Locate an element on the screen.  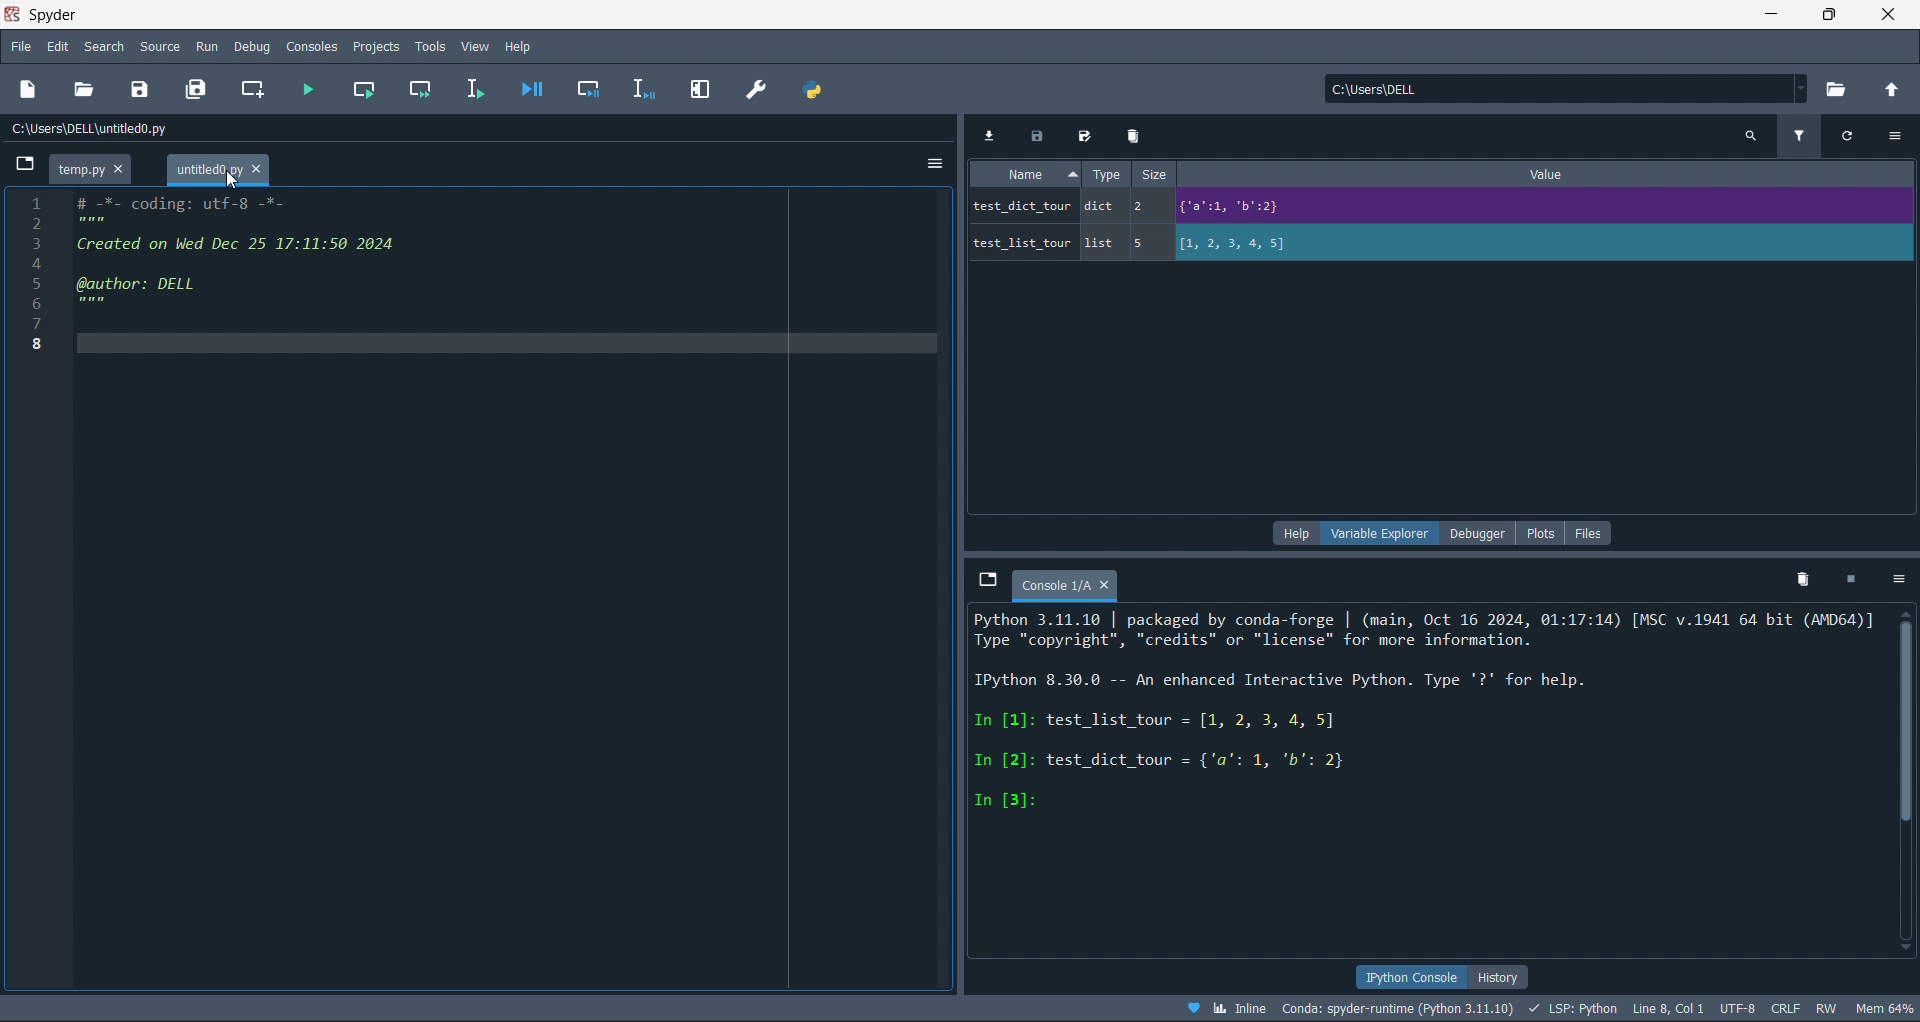
file is located at coordinates (19, 48).